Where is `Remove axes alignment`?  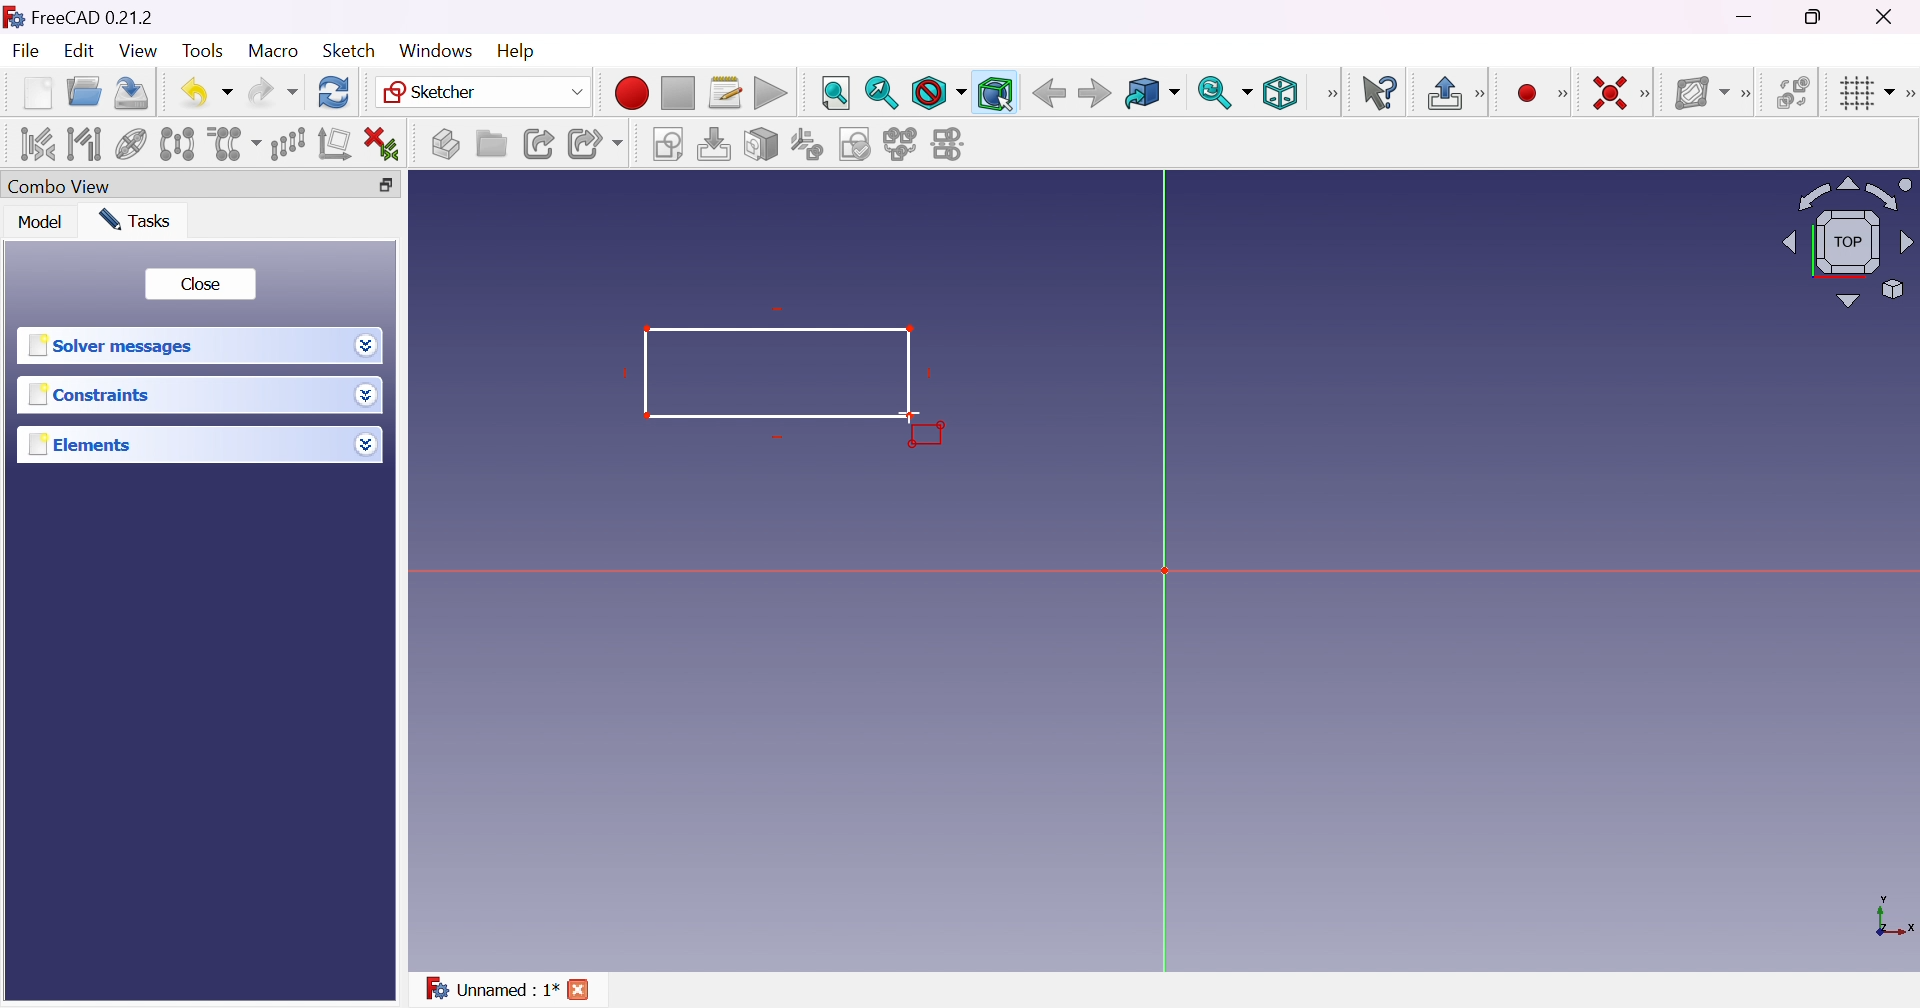 Remove axes alignment is located at coordinates (333, 145).